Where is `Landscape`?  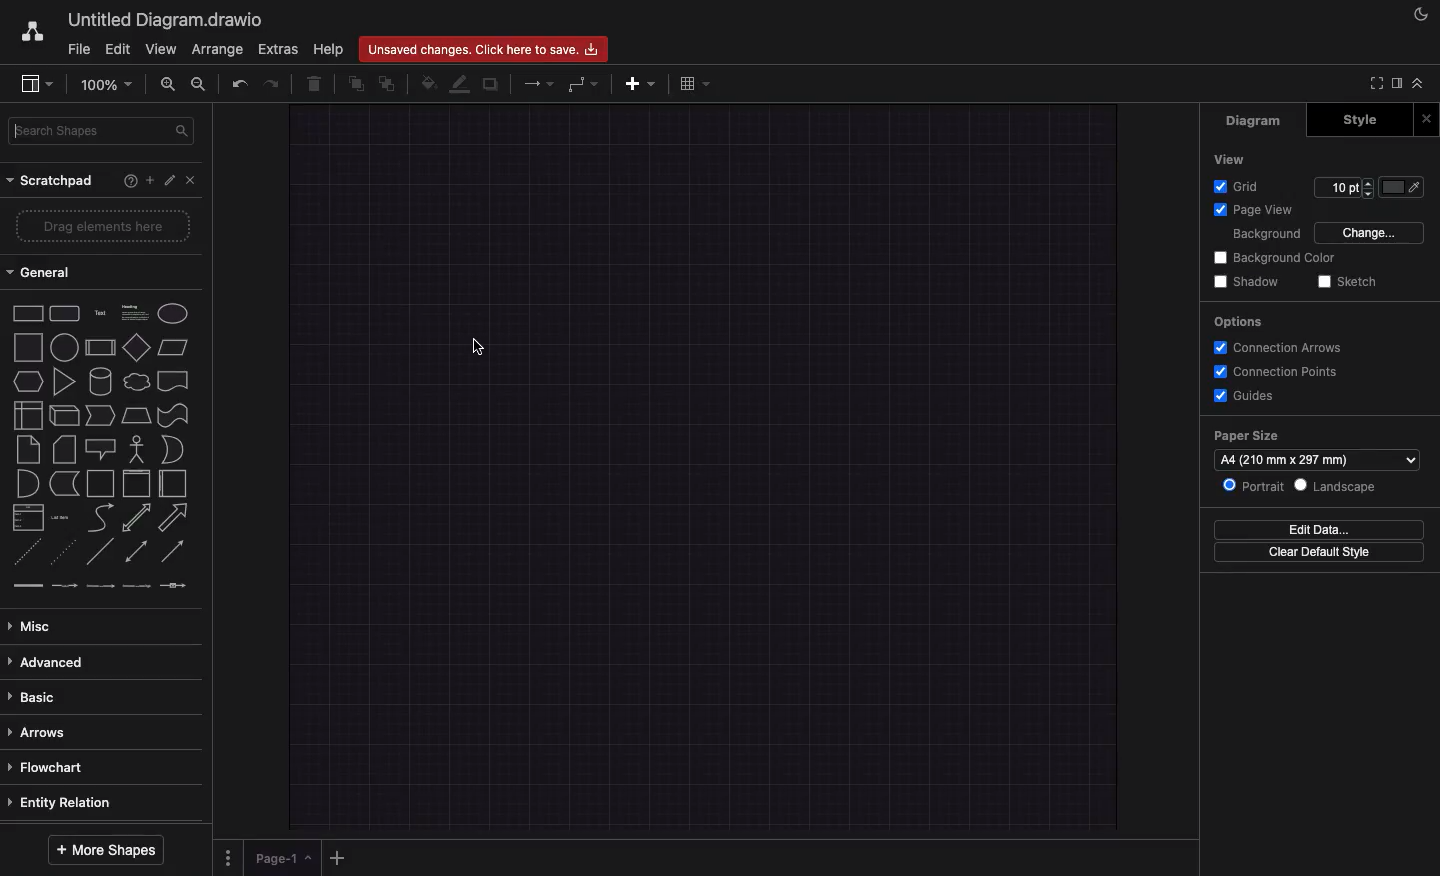
Landscape is located at coordinates (1336, 486).